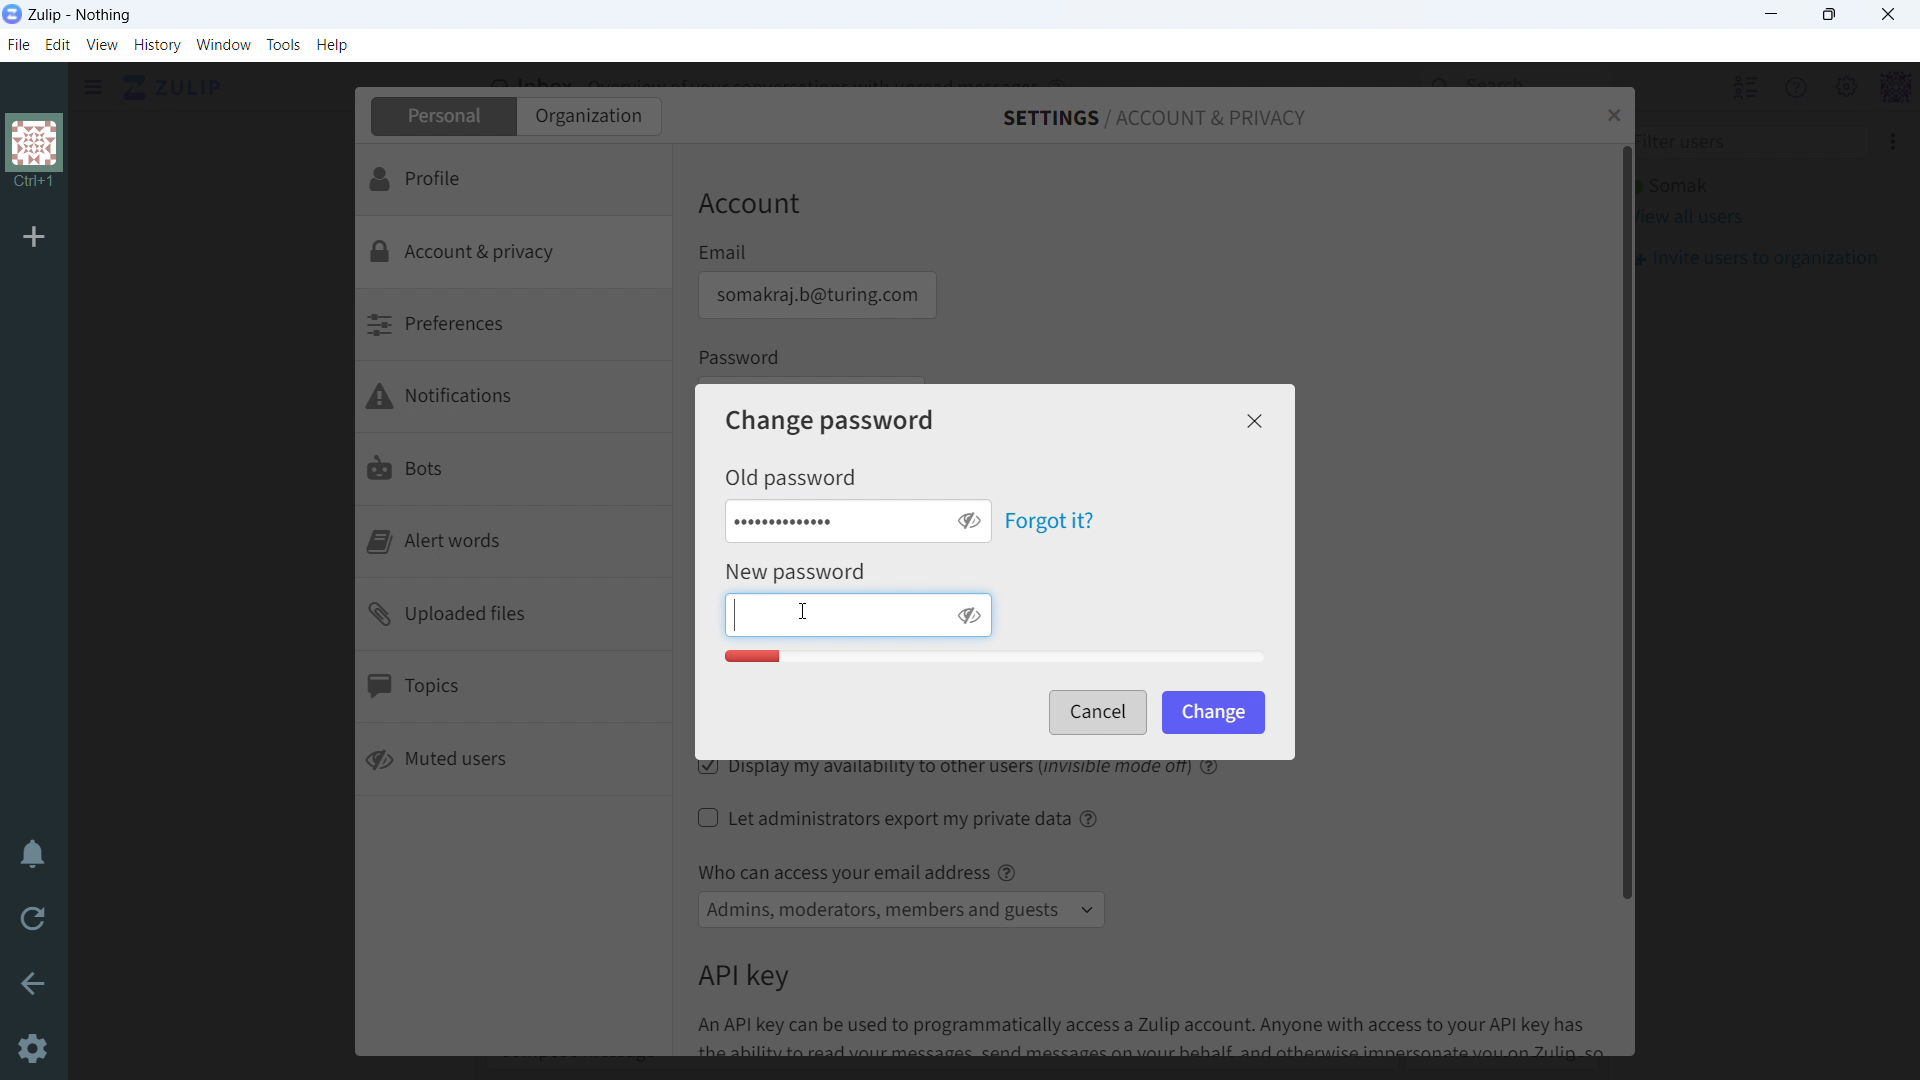 The image size is (1920, 1080). What do you see at coordinates (441, 116) in the screenshot?
I see `personal` at bounding box center [441, 116].